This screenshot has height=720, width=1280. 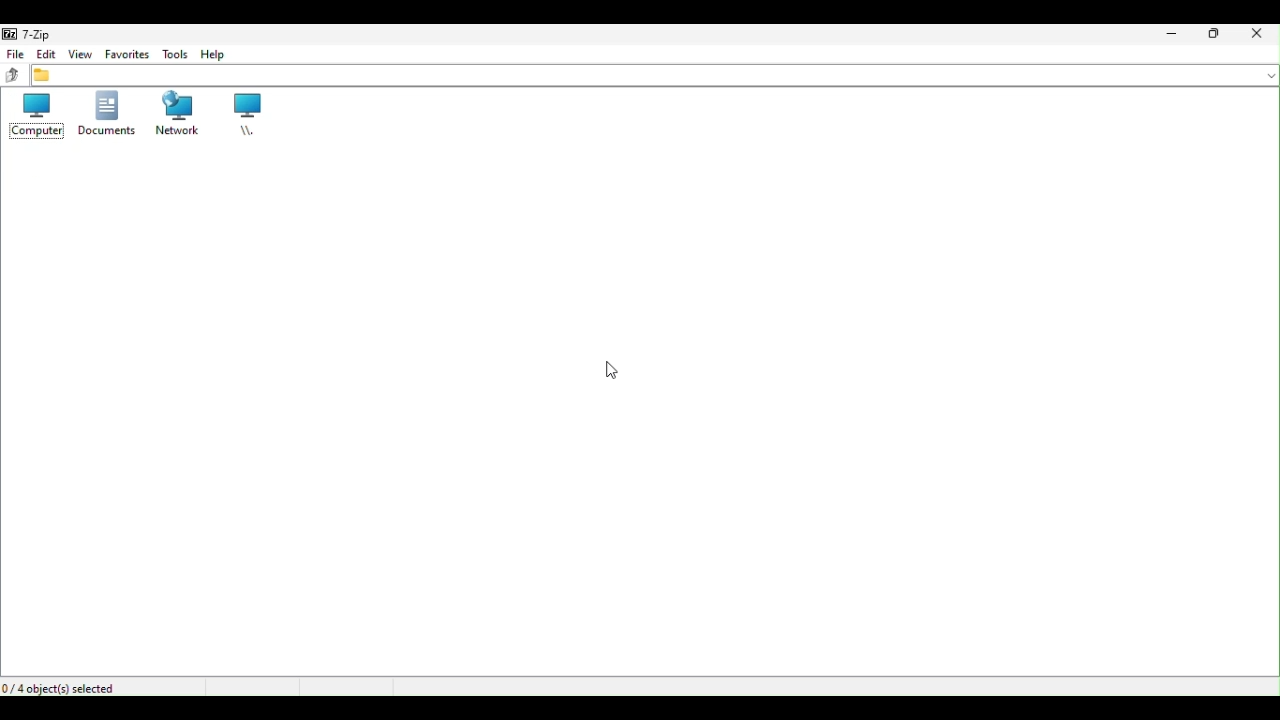 What do you see at coordinates (47, 55) in the screenshot?
I see `Edit` at bounding box center [47, 55].